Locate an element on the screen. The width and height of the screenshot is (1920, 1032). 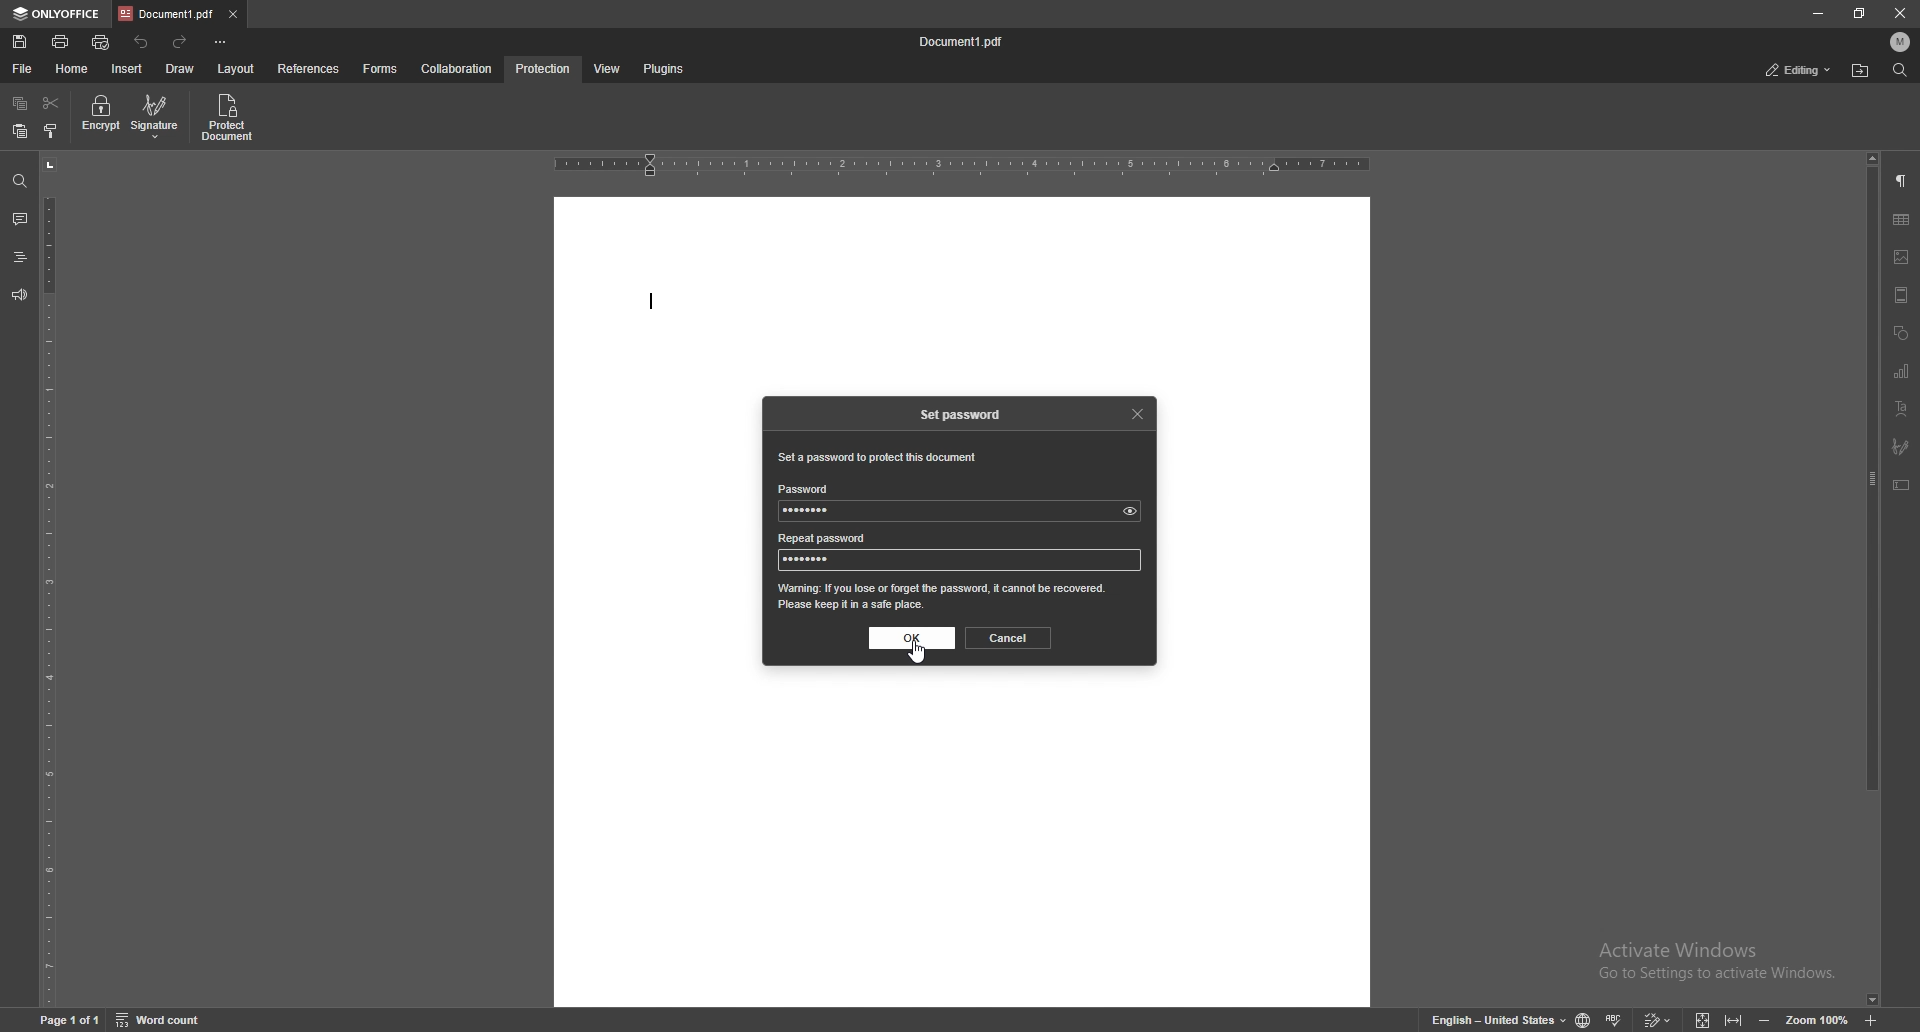
chart is located at coordinates (1902, 370).